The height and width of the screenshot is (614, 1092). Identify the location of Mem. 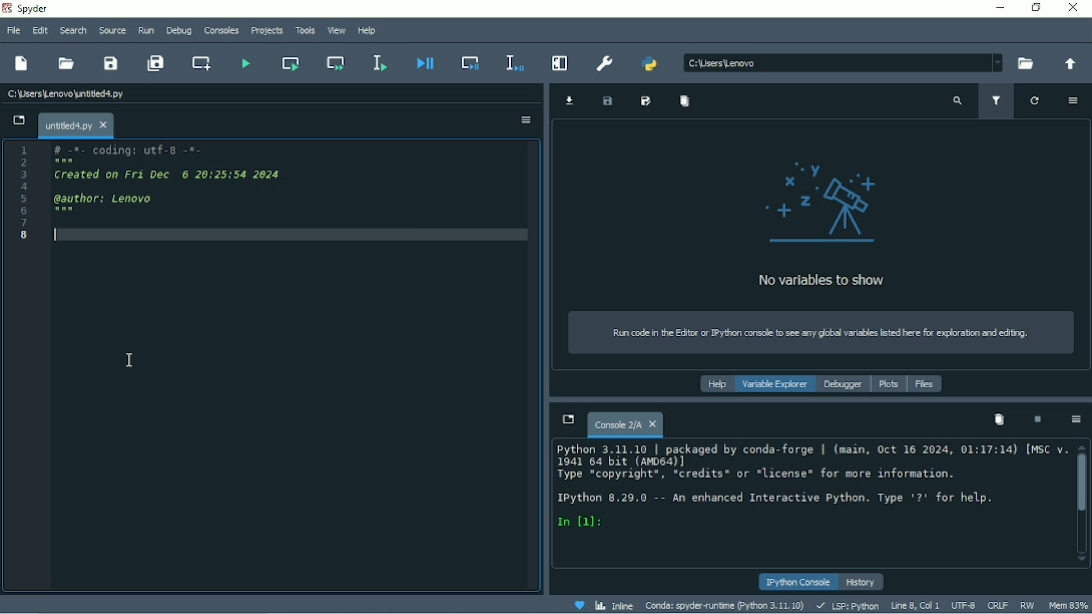
(1069, 604).